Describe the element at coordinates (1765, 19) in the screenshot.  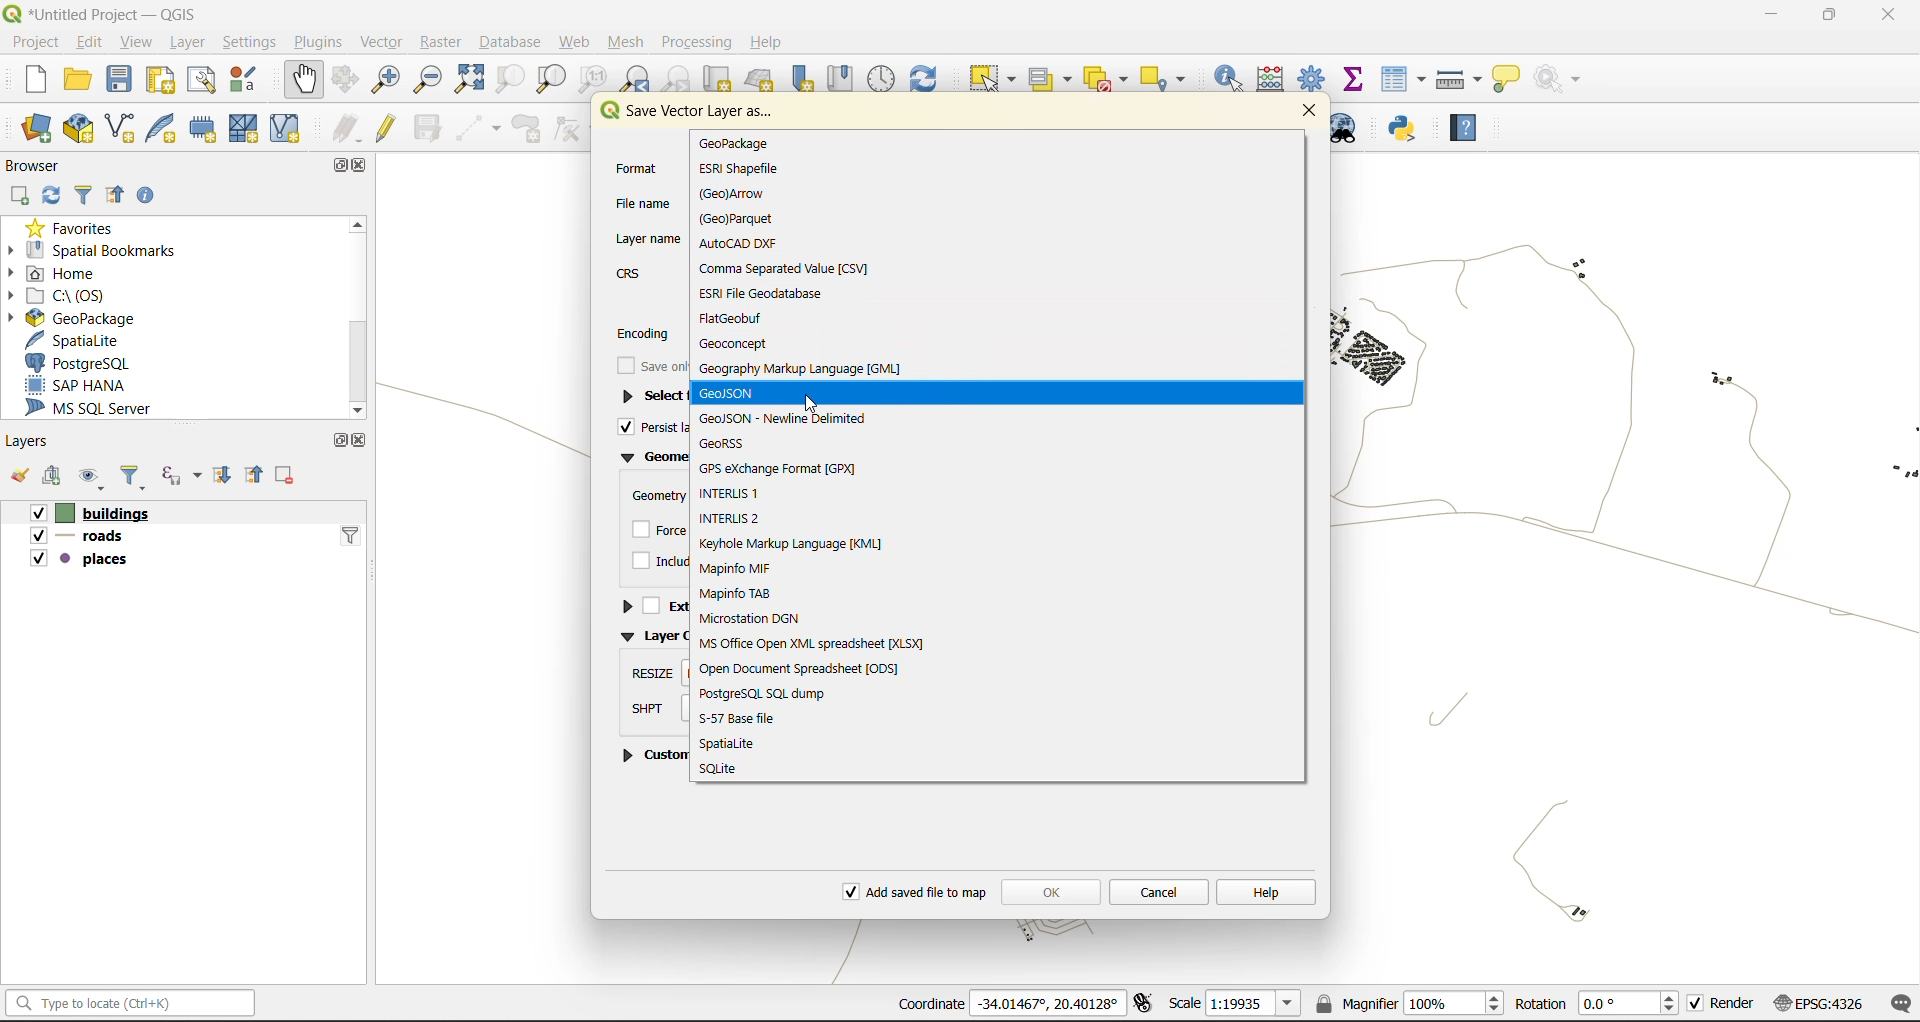
I see `minimize` at that location.